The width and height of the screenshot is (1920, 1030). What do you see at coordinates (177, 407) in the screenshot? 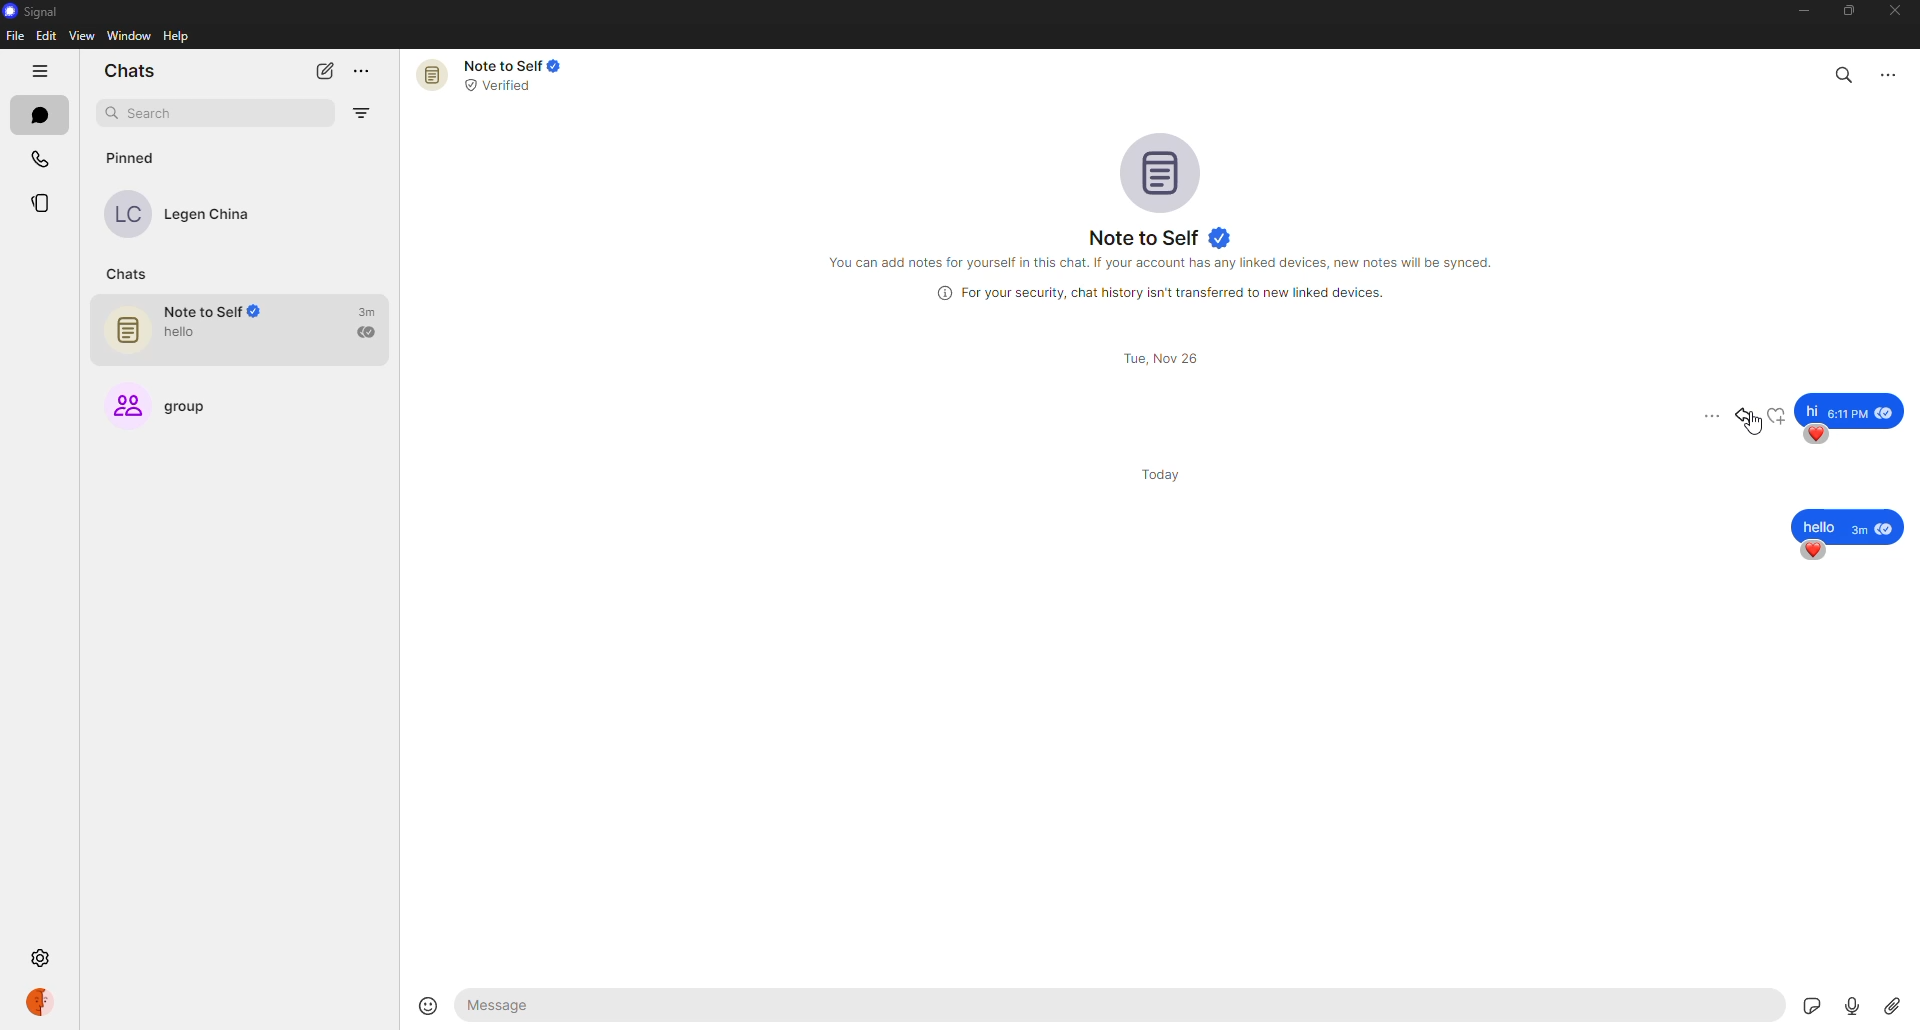
I see `group` at bounding box center [177, 407].